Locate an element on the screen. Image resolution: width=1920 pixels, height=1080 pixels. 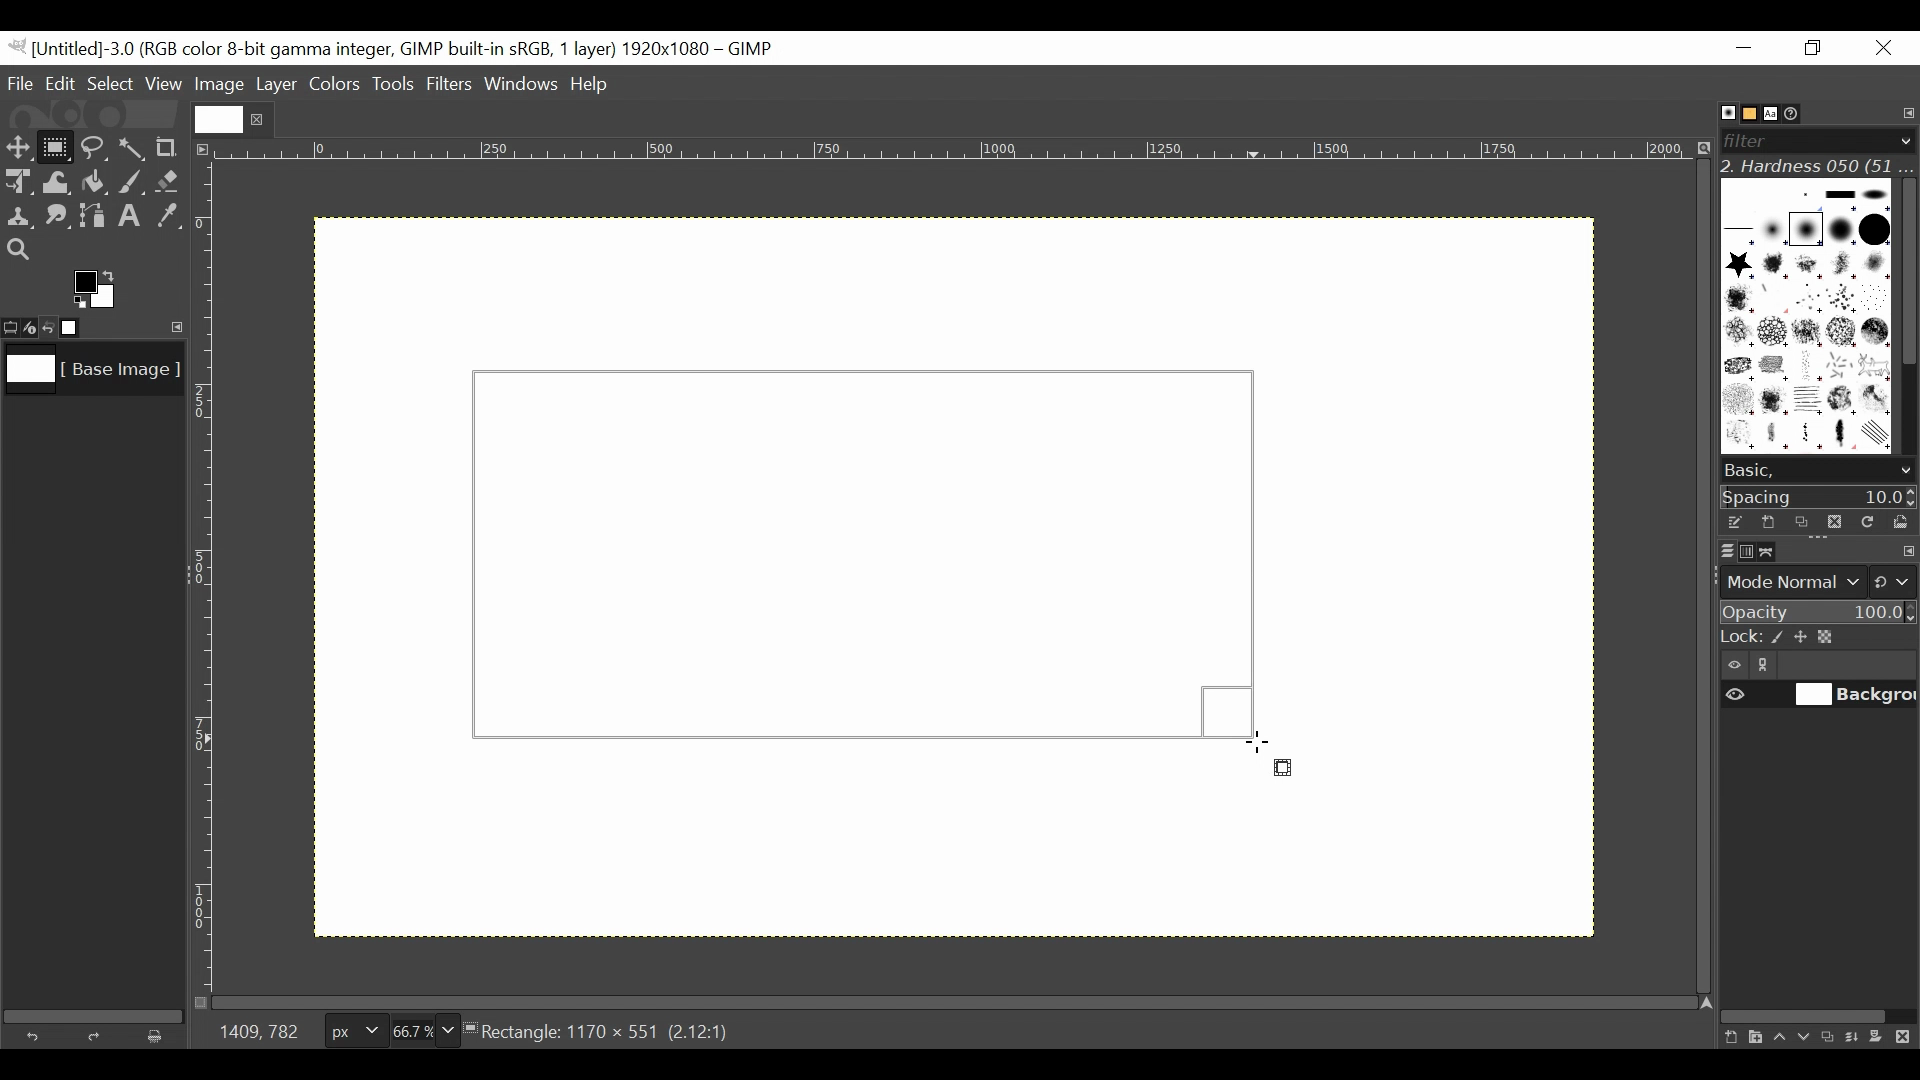
Rectangle Select Tool is located at coordinates (56, 146).